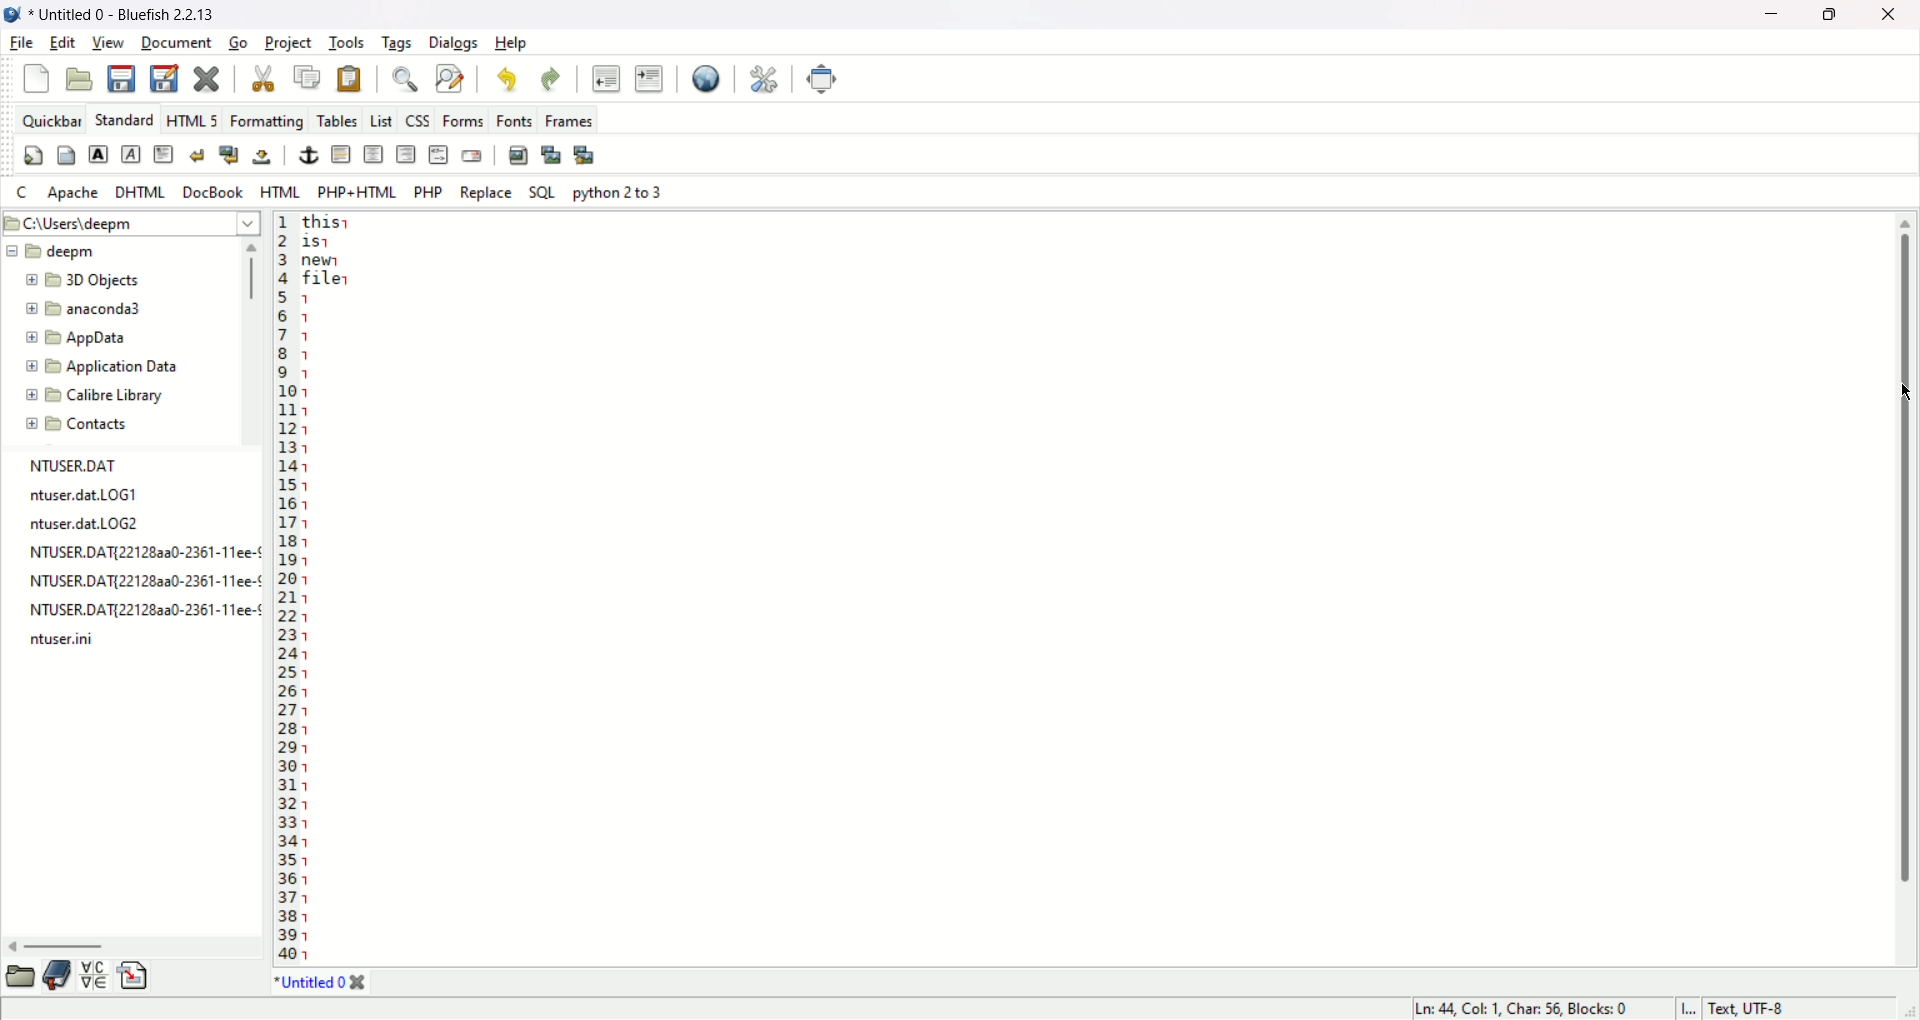 This screenshot has width=1920, height=1020. What do you see at coordinates (139, 13) in the screenshot?
I see `document name` at bounding box center [139, 13].